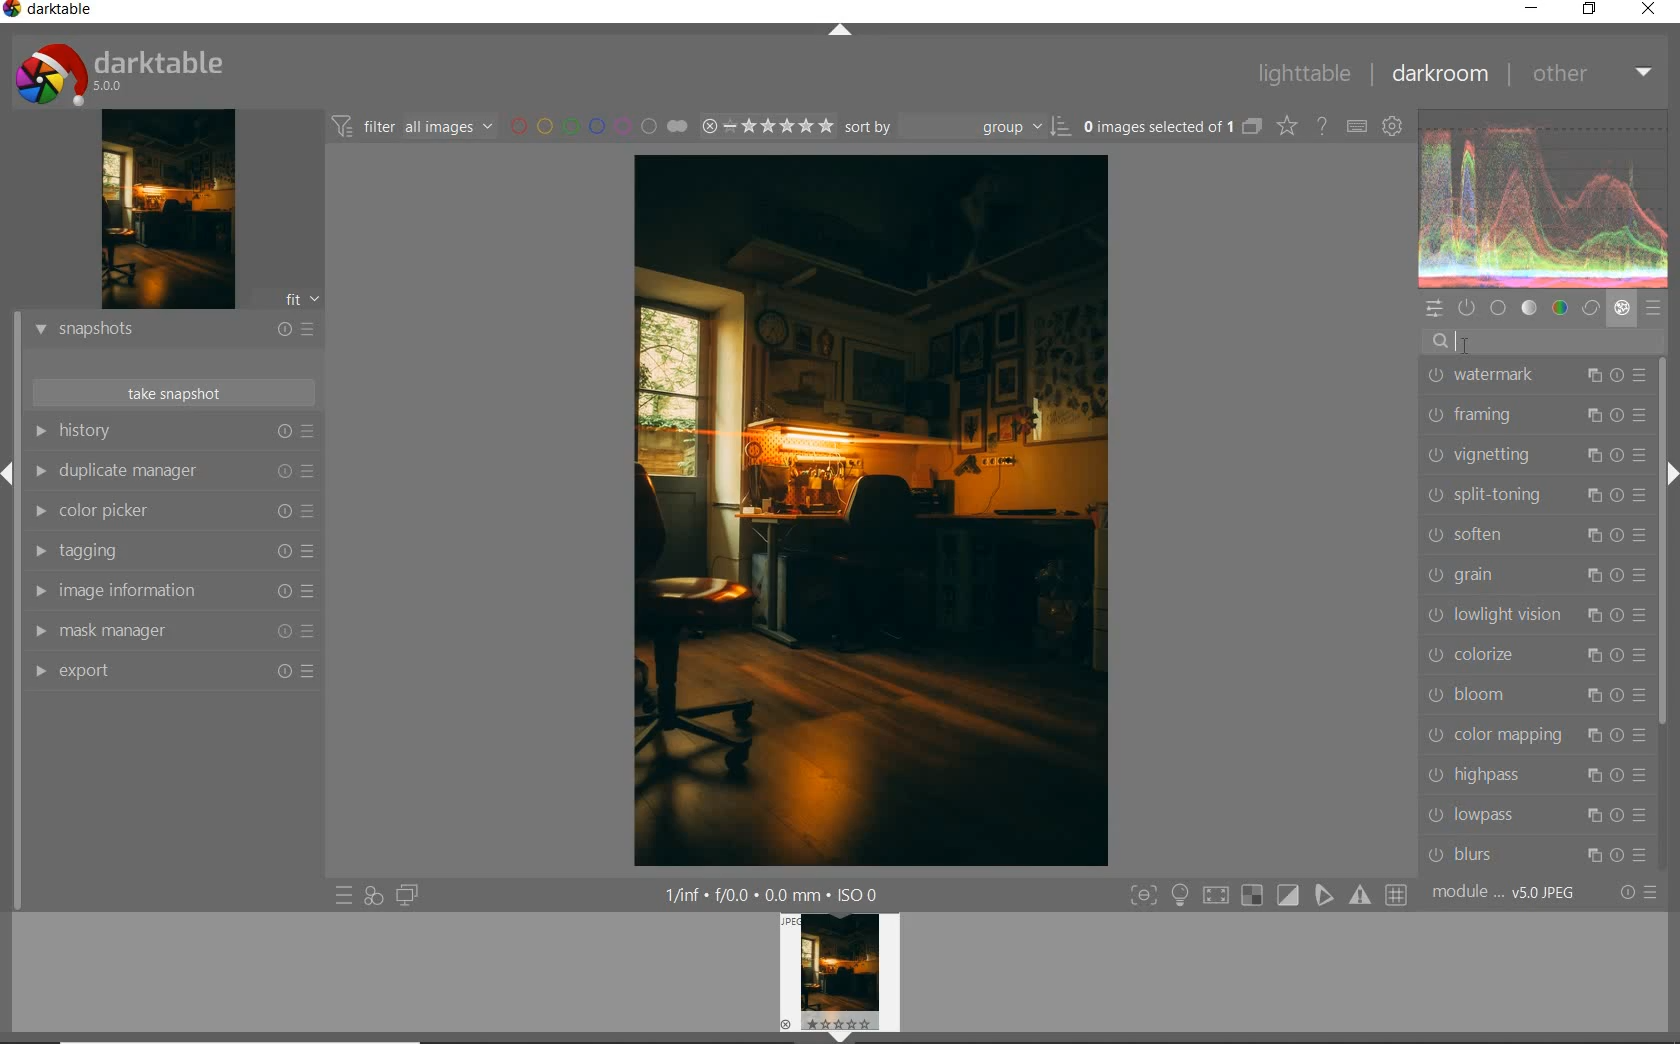  What do you see at coordinates (1320, 126) in the screenshot?
I see `enable online help` at bounding box center [1320, 126].